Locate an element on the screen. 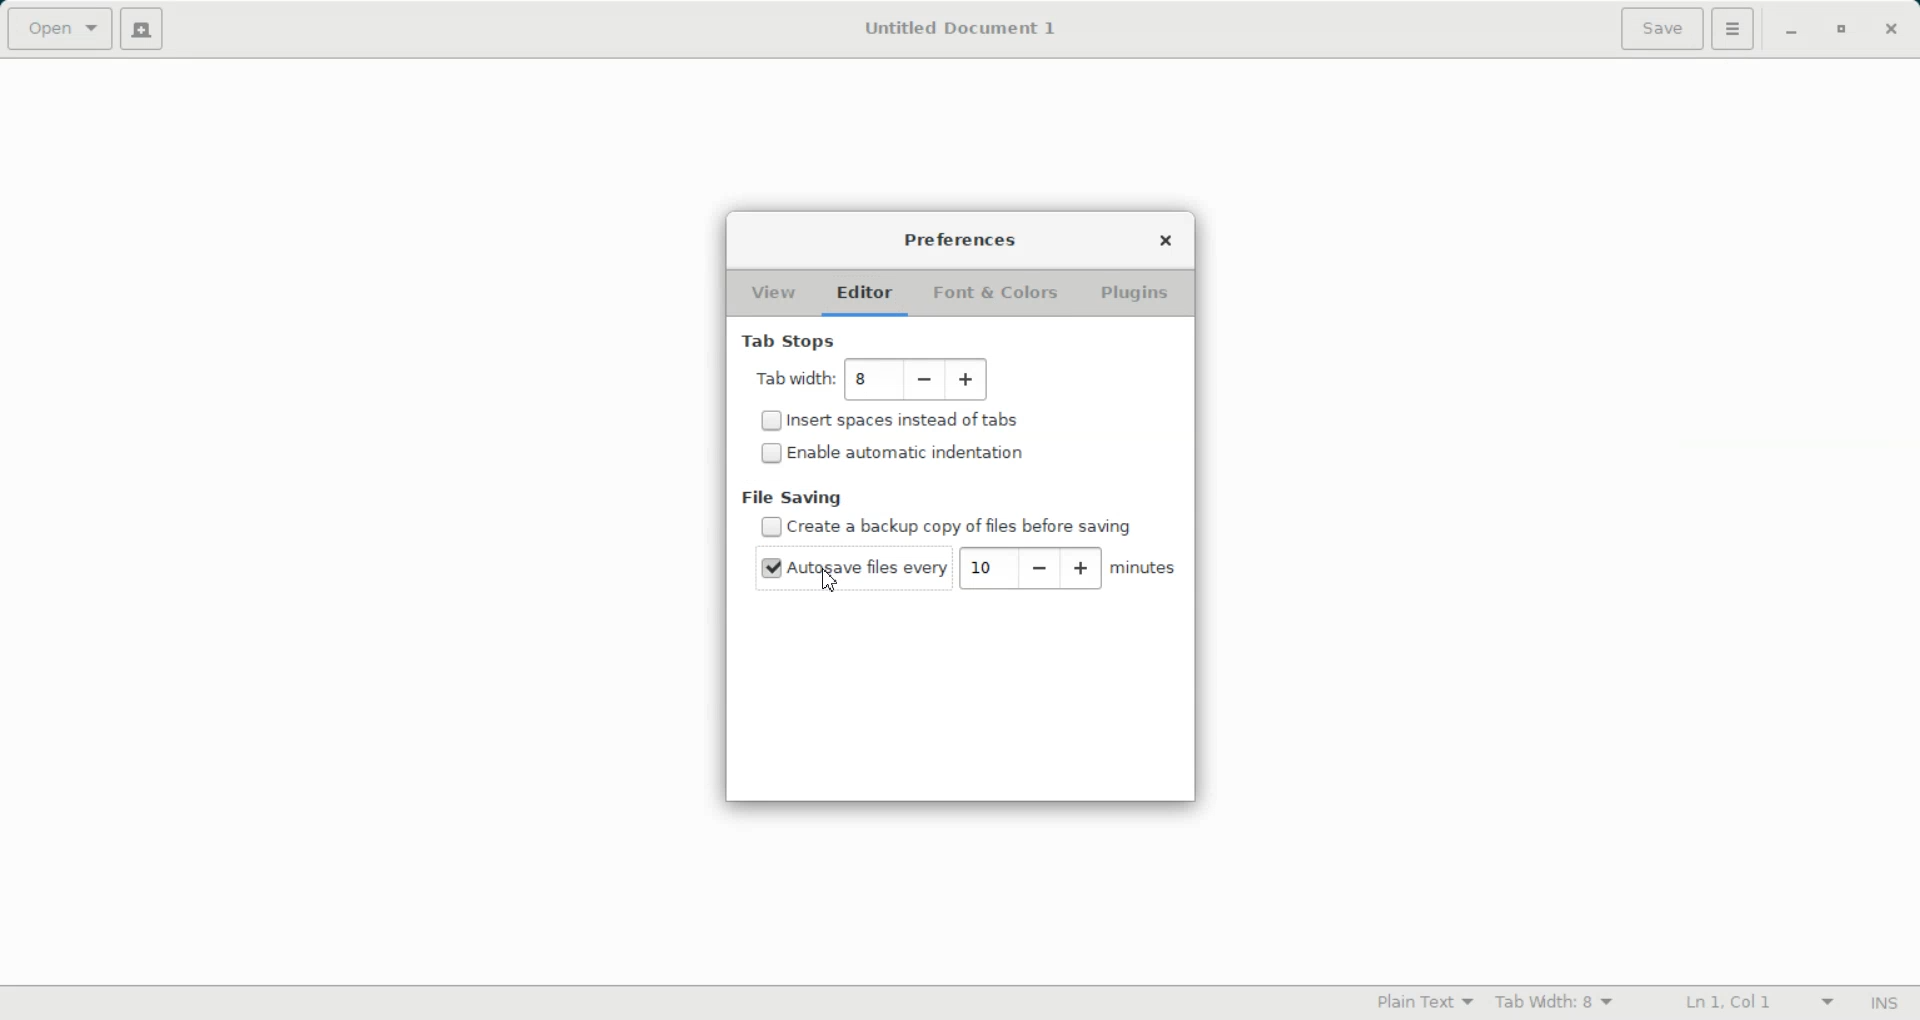 Image resolution: width=1920 pixels, height=1020 pixels. Insert is located at coordinates (1886, 1003).